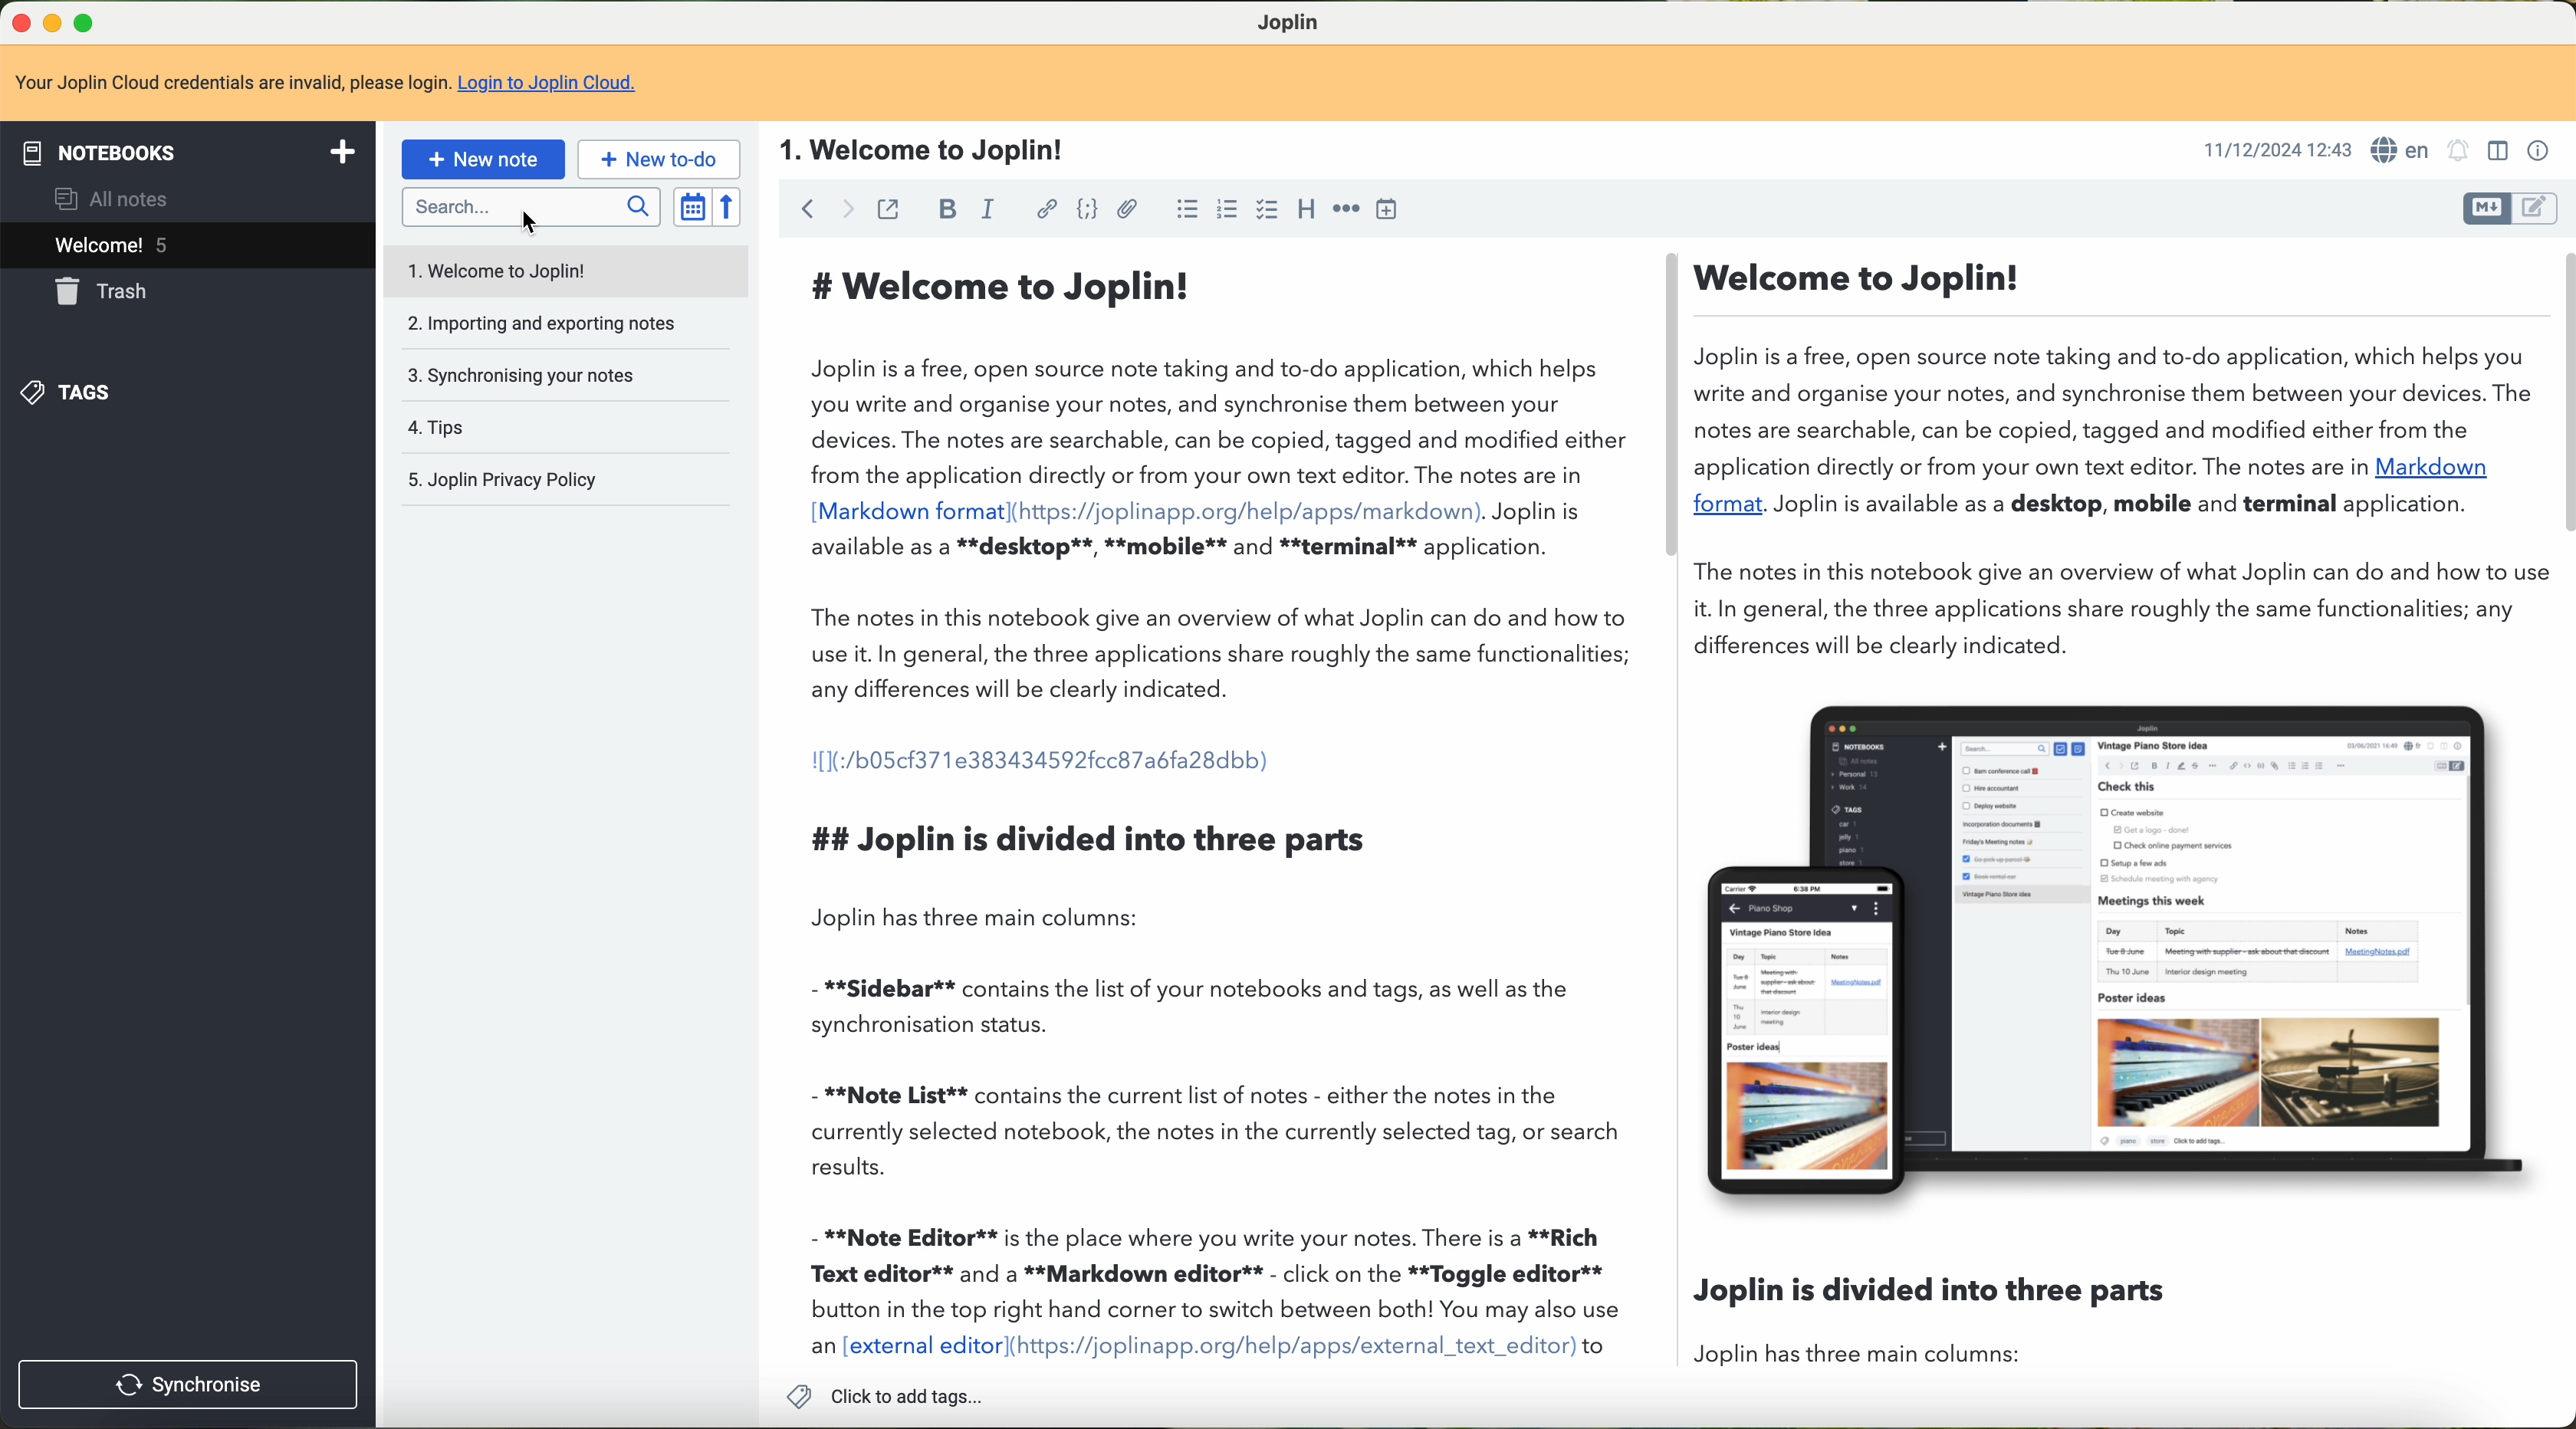  What do you see at coordinates (2117, 461) in the screenshot?
I see `.
Welcome to Joplin!
Joplin is a free, open source note taking and to-do application, which helps you
write and organise your notes, and synchronise them between your devices. The
notes are searchable, can be copied, tagged and modified either from the
application directly or from your own text editor. The notes are in Markdown
format. Joplin is available as a desktop, mobile and terminal application.
The notes in this notebook give an overview of what Joplin can do and how to us
it. In general, the three applications share roughly the same functionalities; any
differences will be clearly indicated.` at bounding box center [2117, 461].